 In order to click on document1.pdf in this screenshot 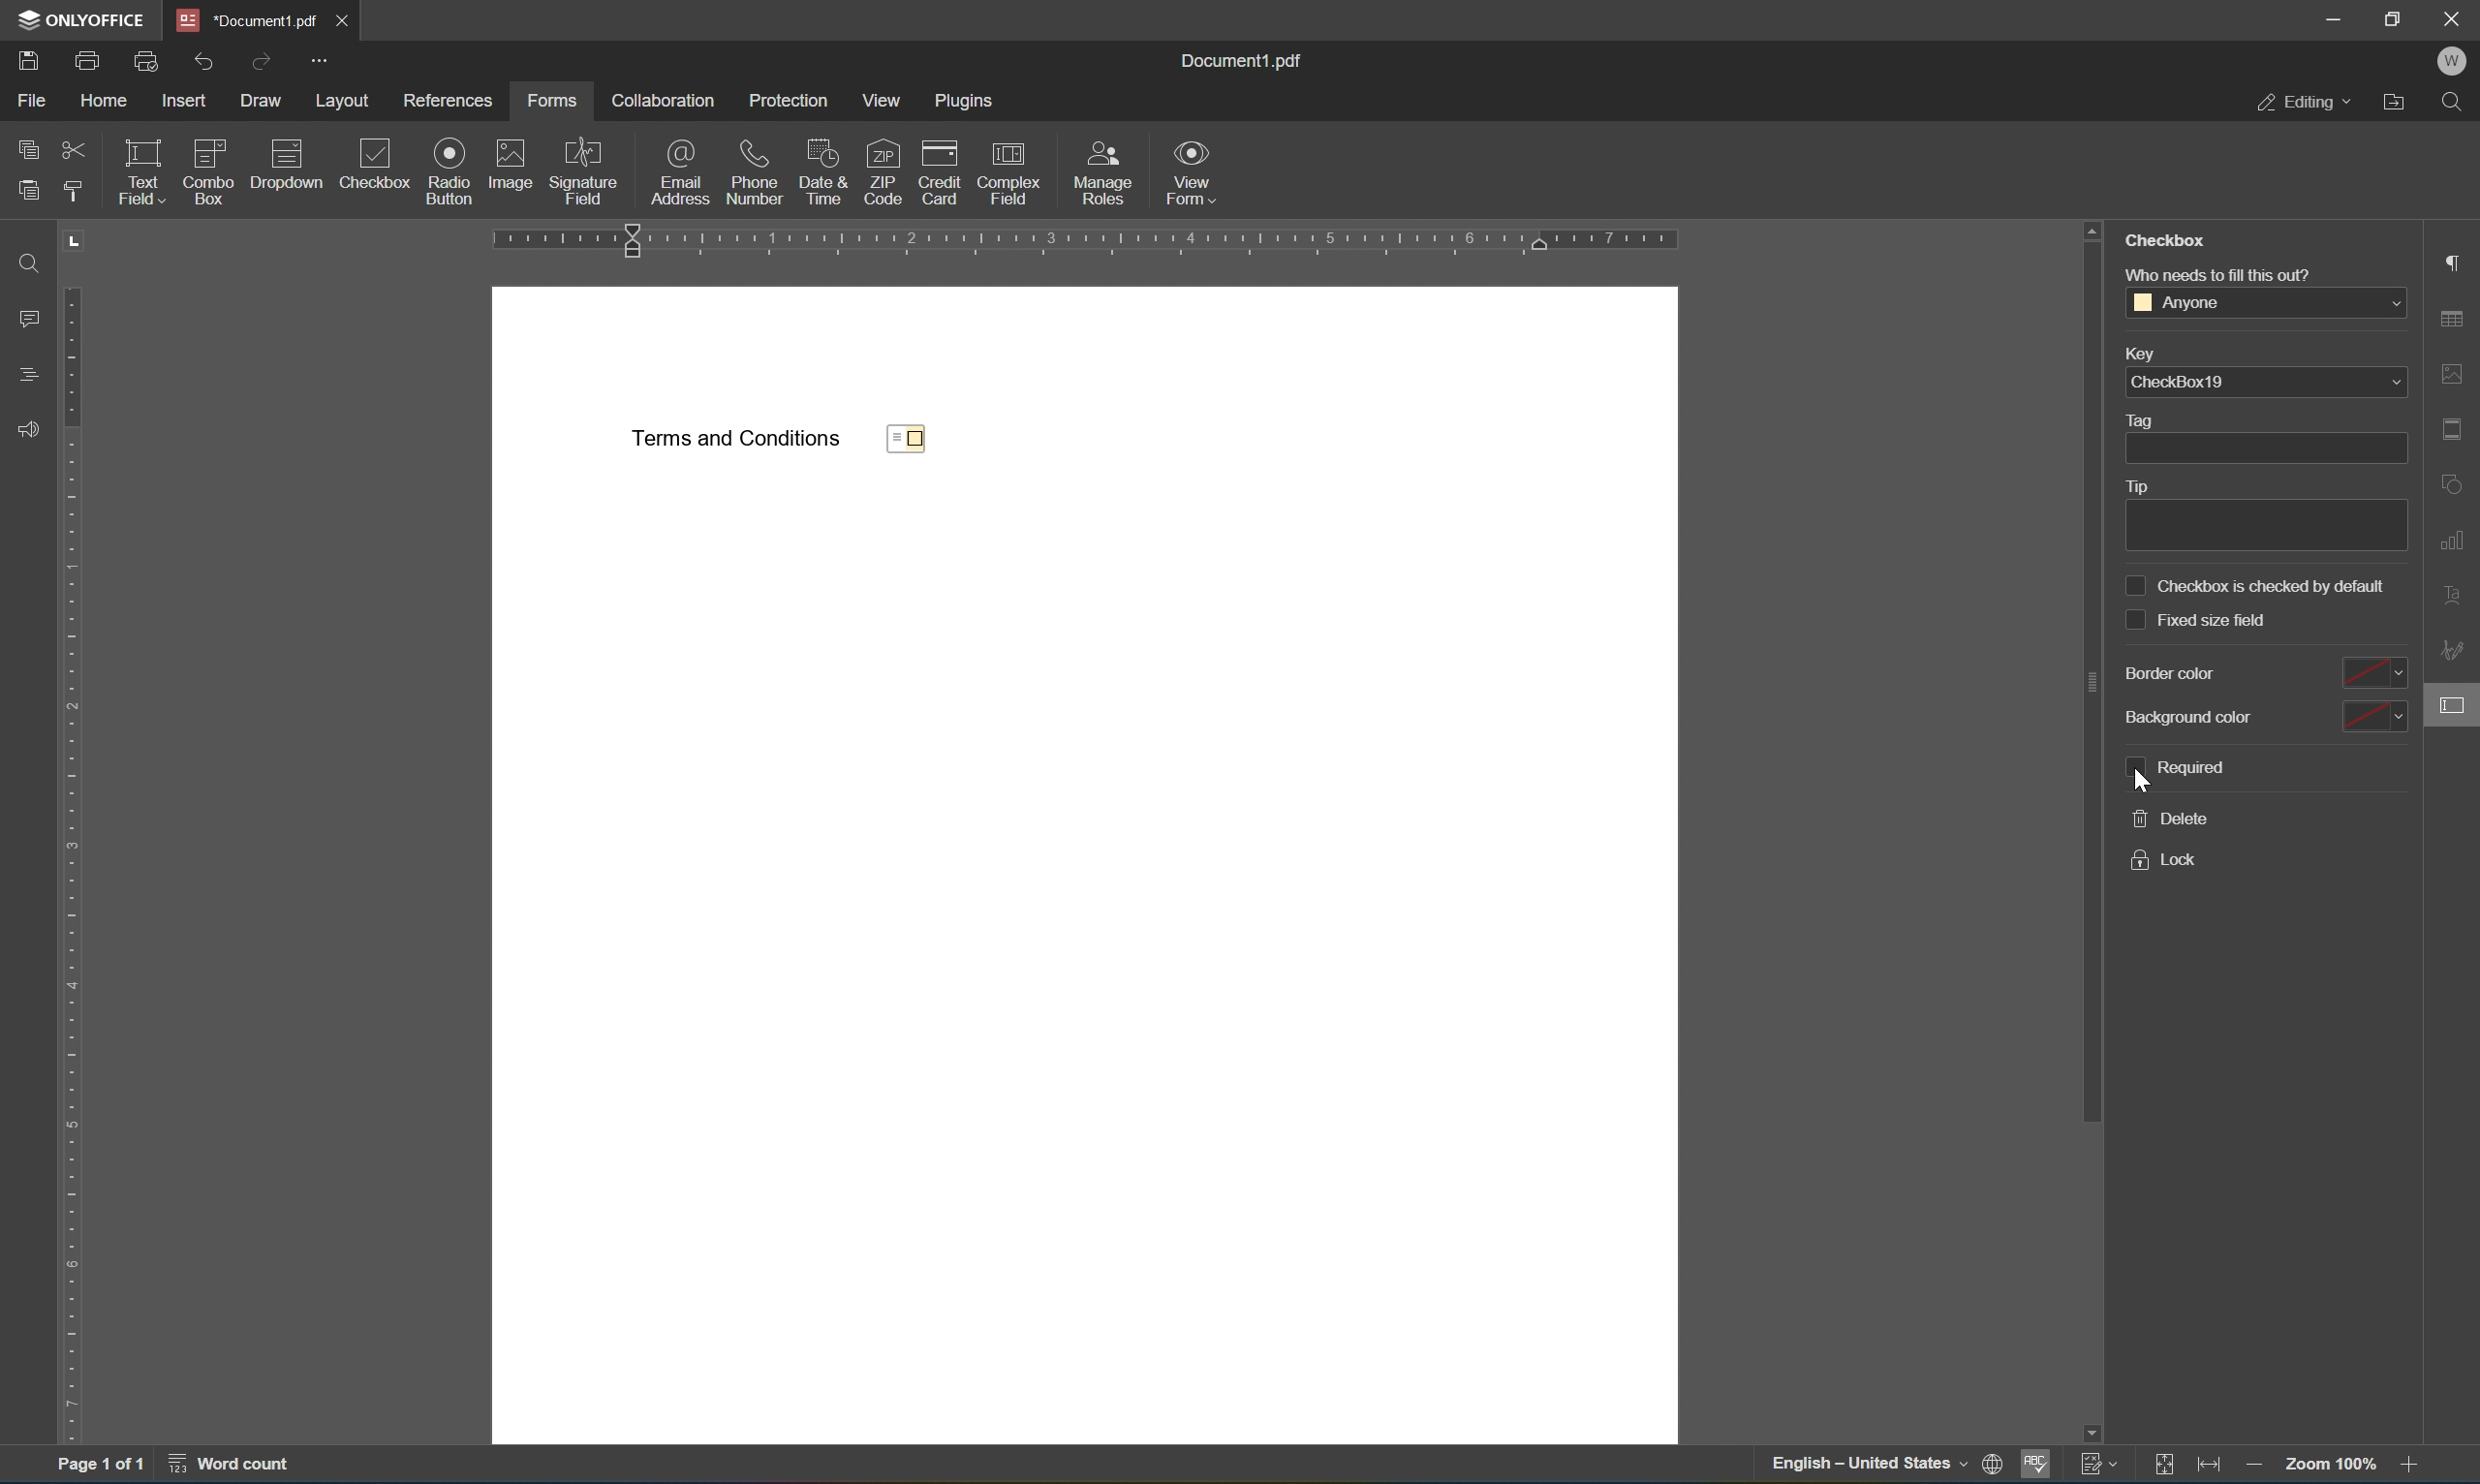, I will do `click(1248, 63)`.